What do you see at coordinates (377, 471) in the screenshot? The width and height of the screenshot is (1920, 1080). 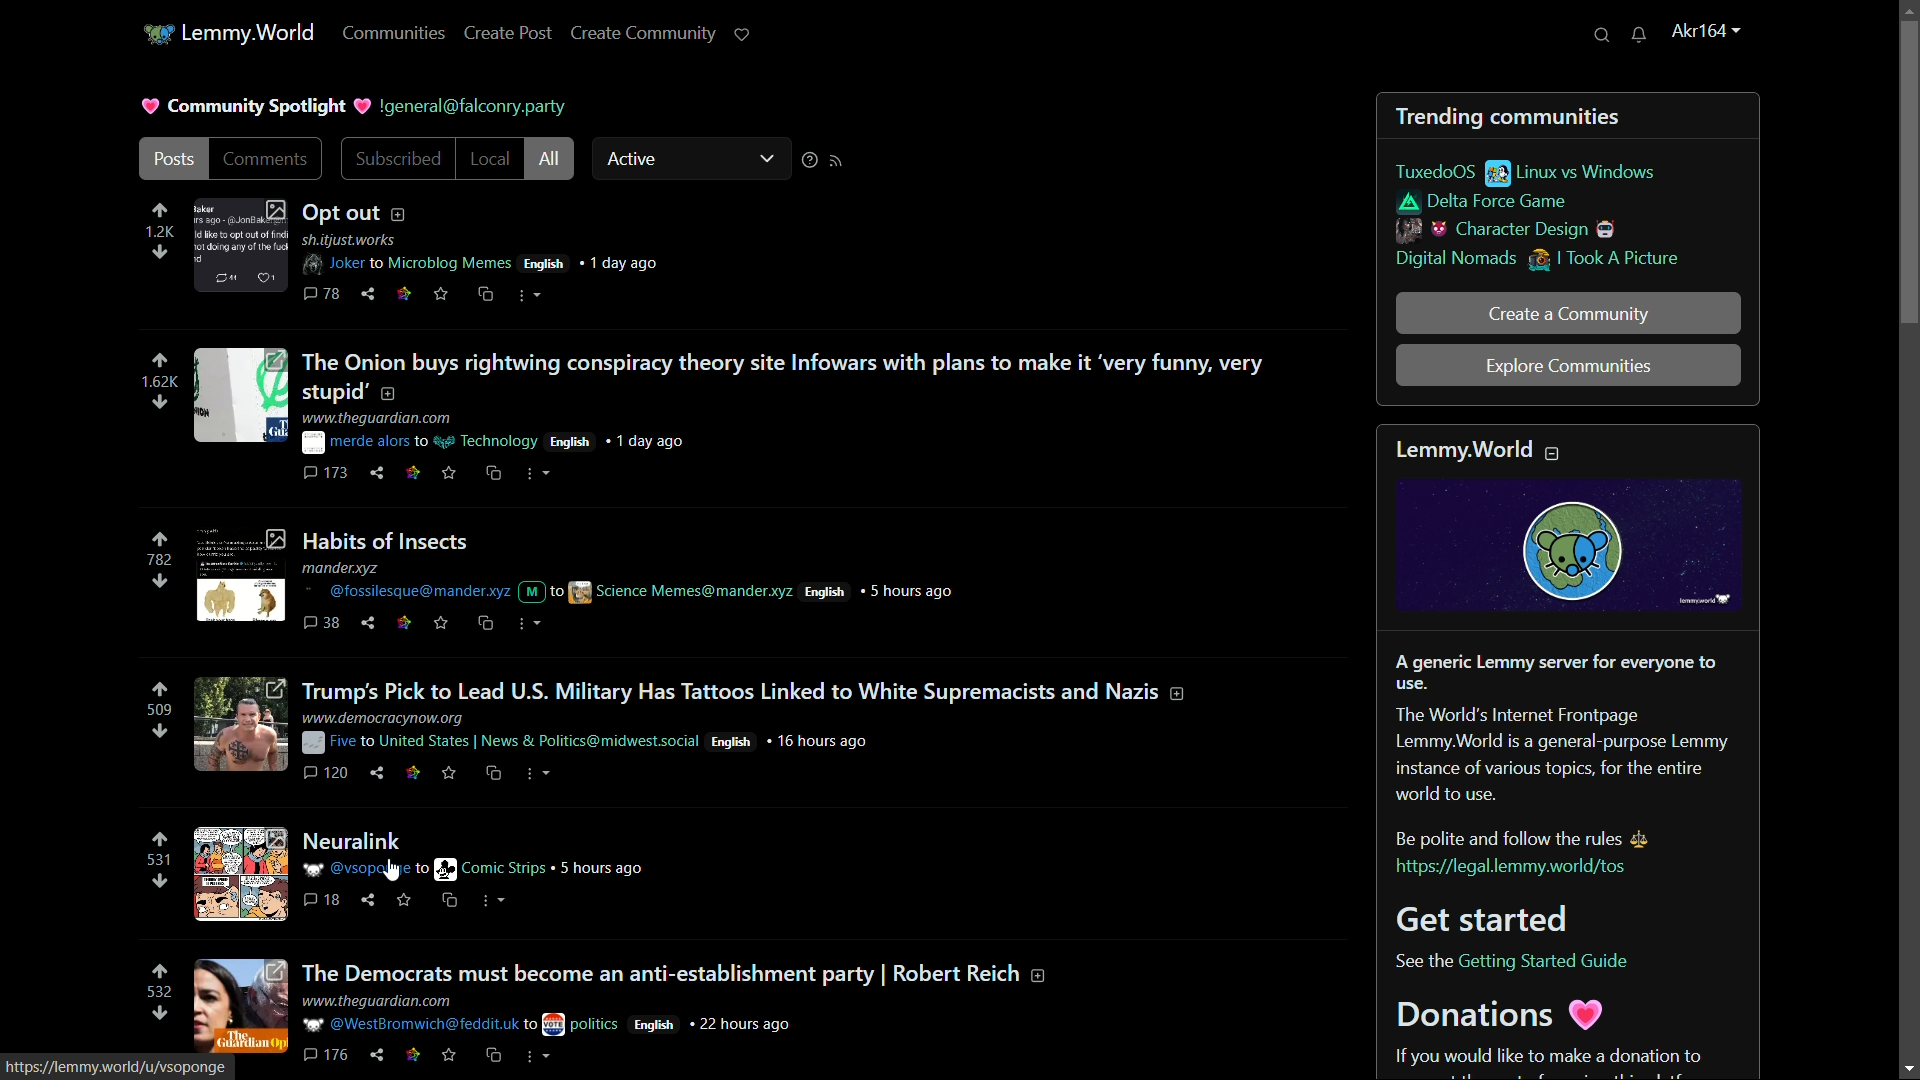 I see `share` at bounding box center [377, 471].